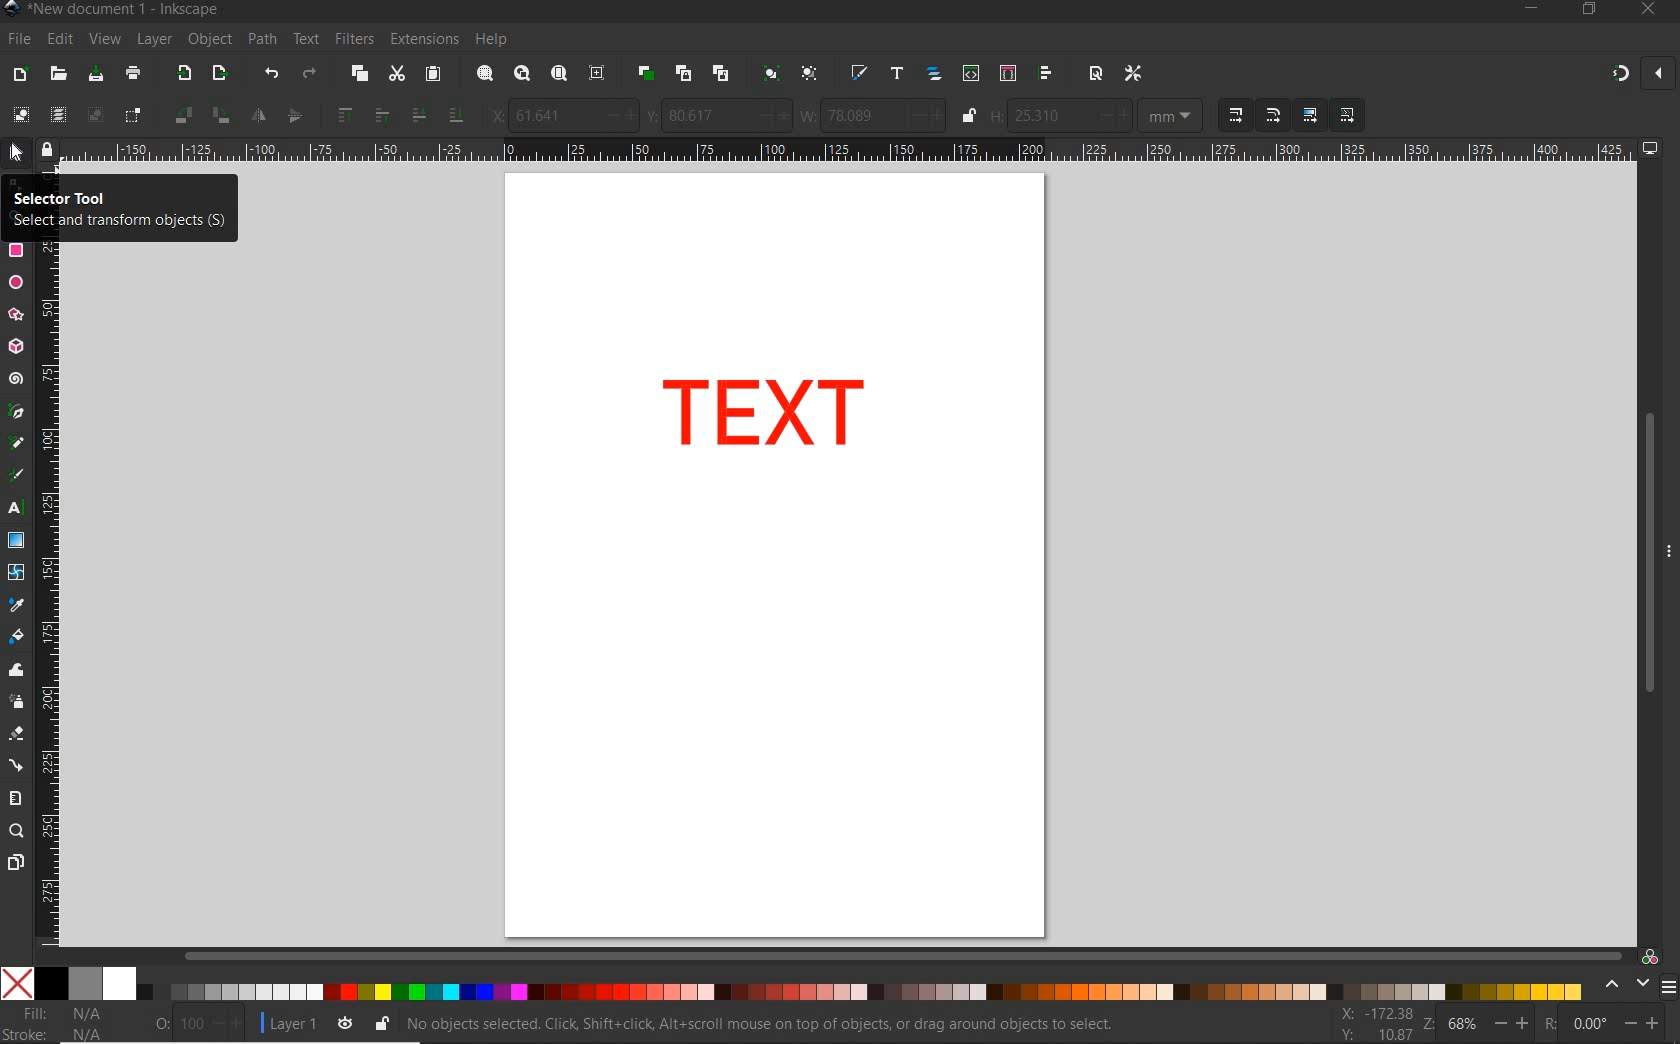  I want to click on pages tool, so click(15, 863).